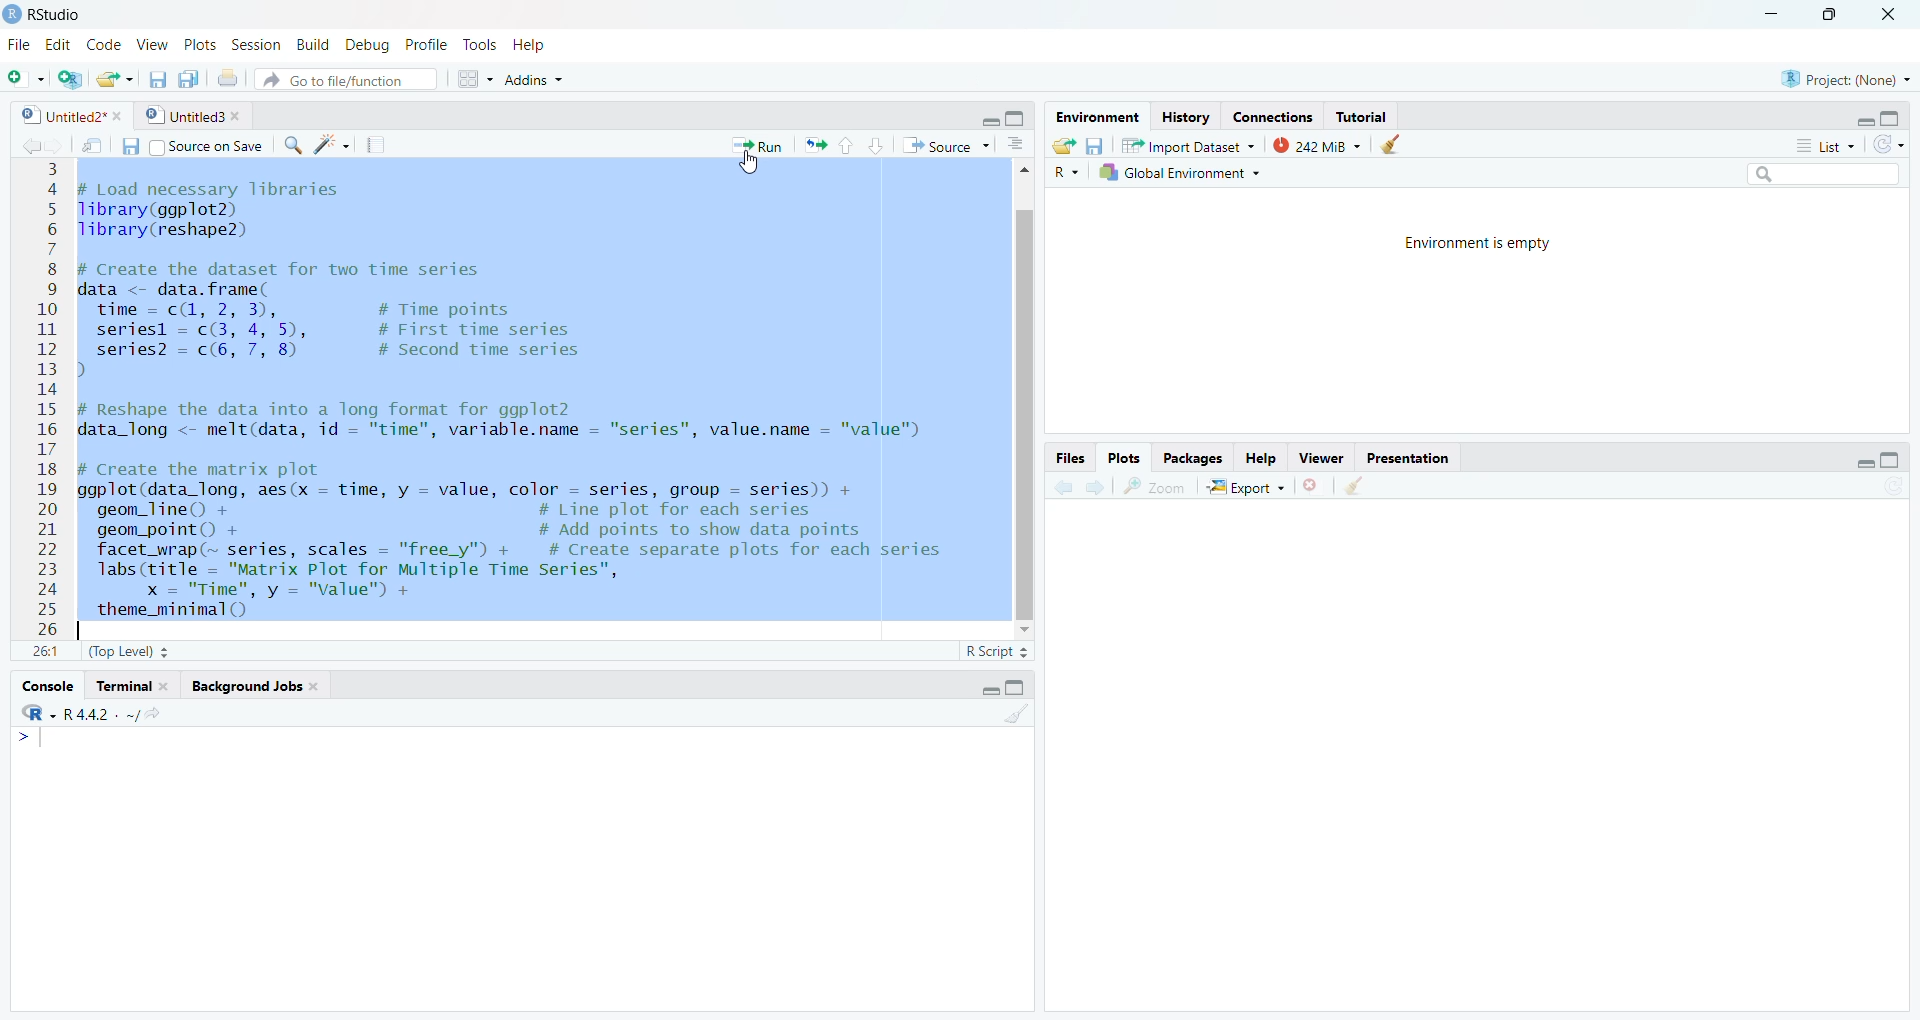  What do you see at coordinates (1888, 144) in the screenshot?
I see `Refresh Theme` at bounding box center [1888, 144].